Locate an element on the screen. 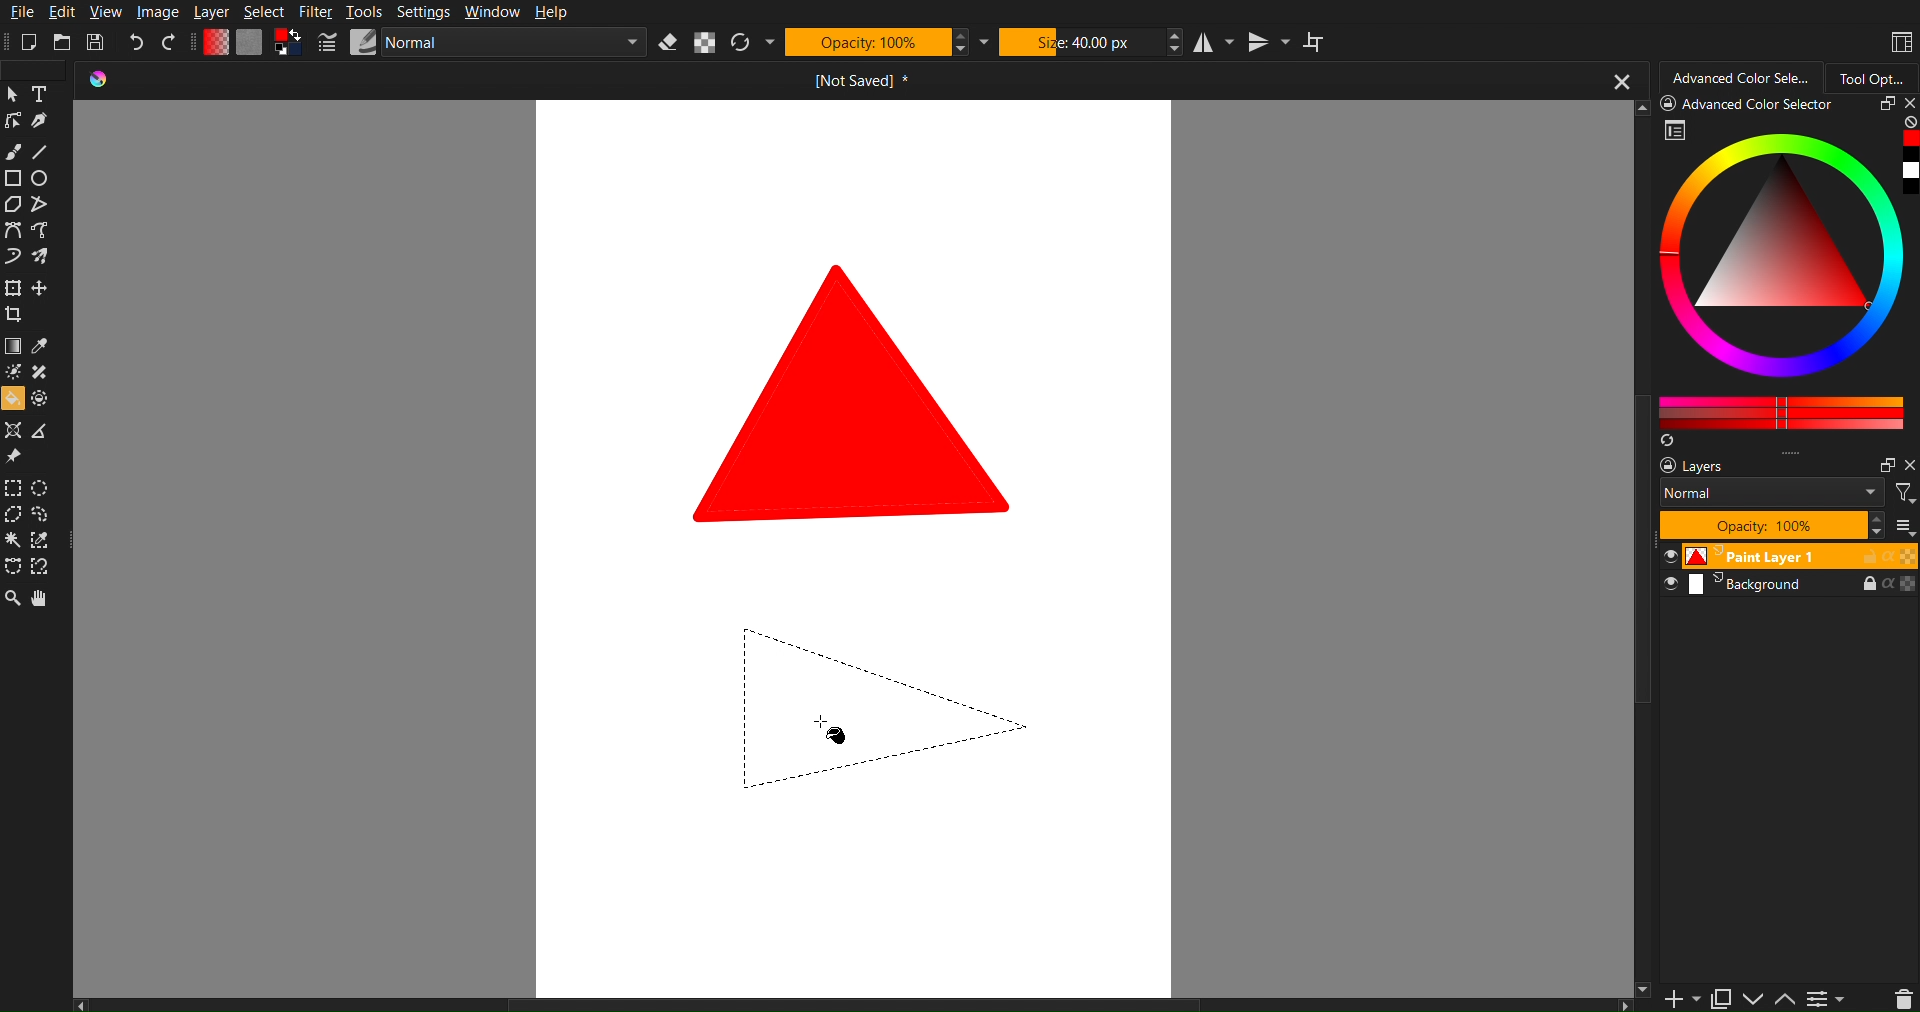 The height and width of the screenshot is (1012, 1920). Tool Options is located at coordinates (1878, 76).